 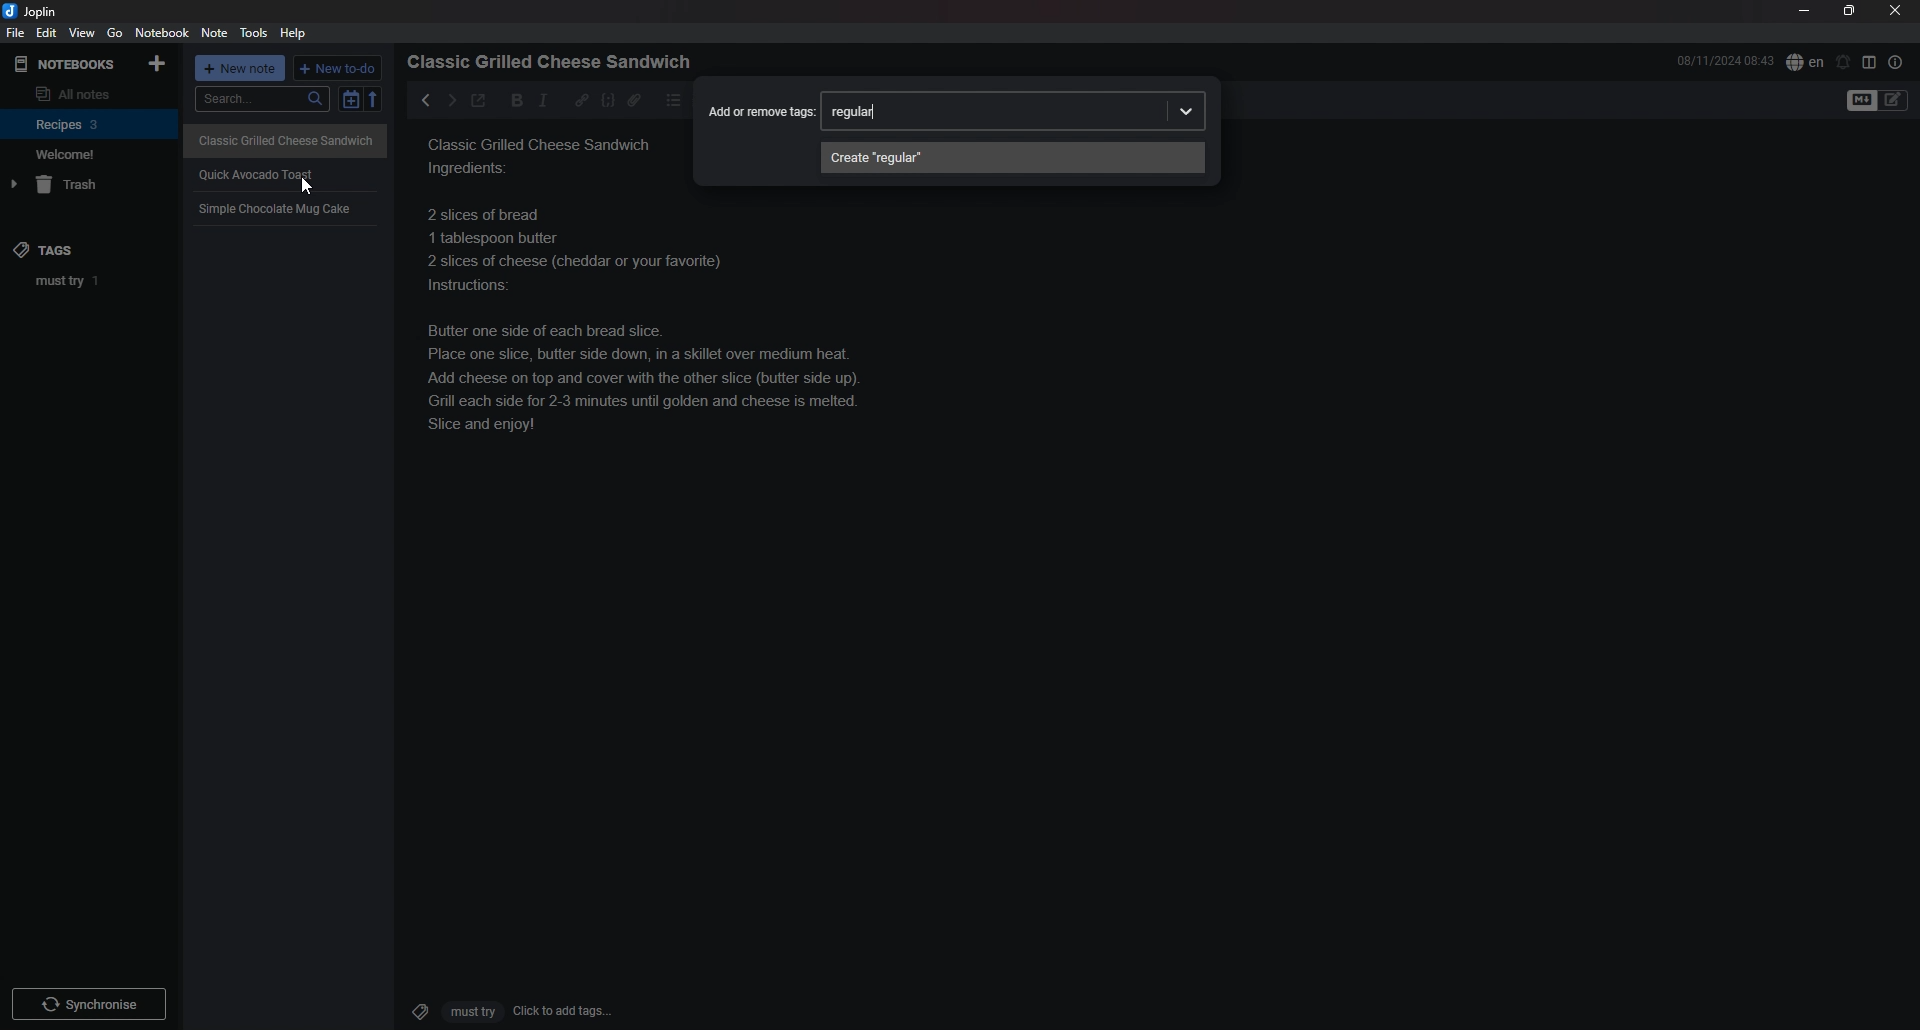 What do you see at coordinates (555, 62) in the screenshot?
I see `heading` at bounding box center [555, 62].